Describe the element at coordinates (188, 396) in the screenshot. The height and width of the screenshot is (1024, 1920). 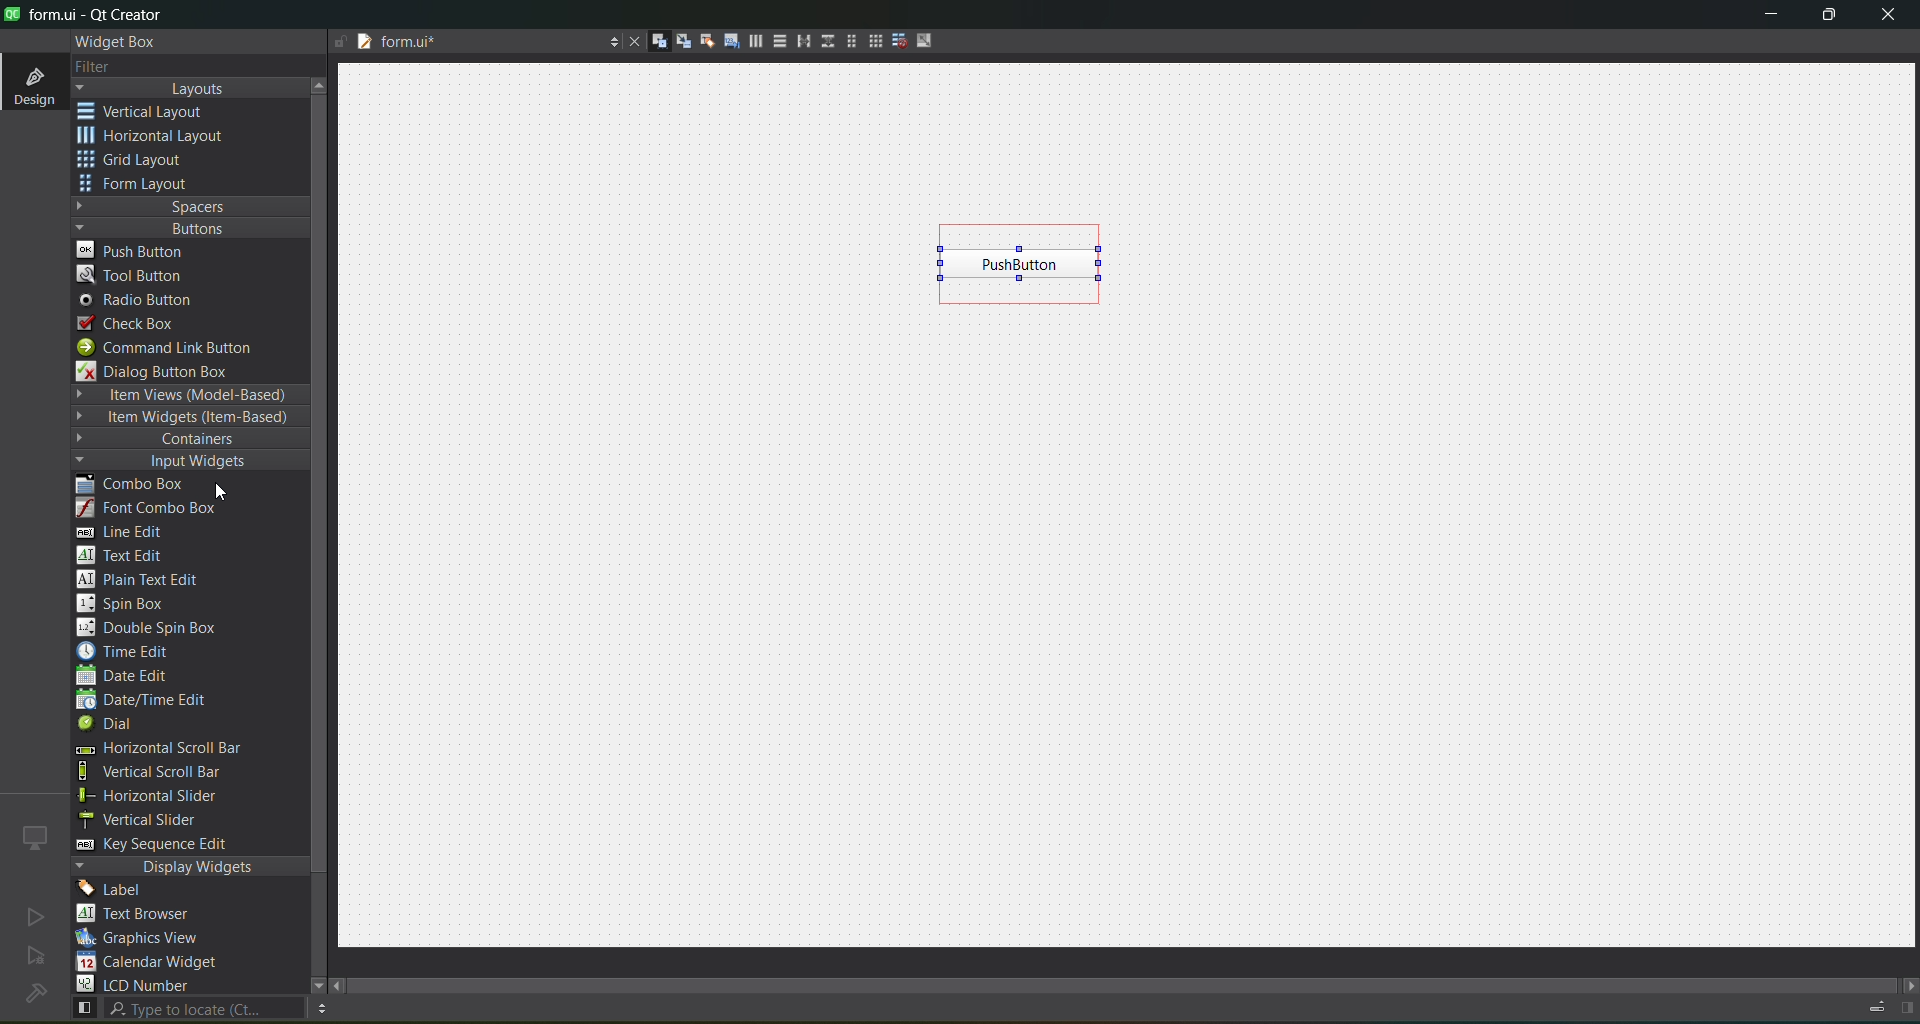
I see `item views` at that location.